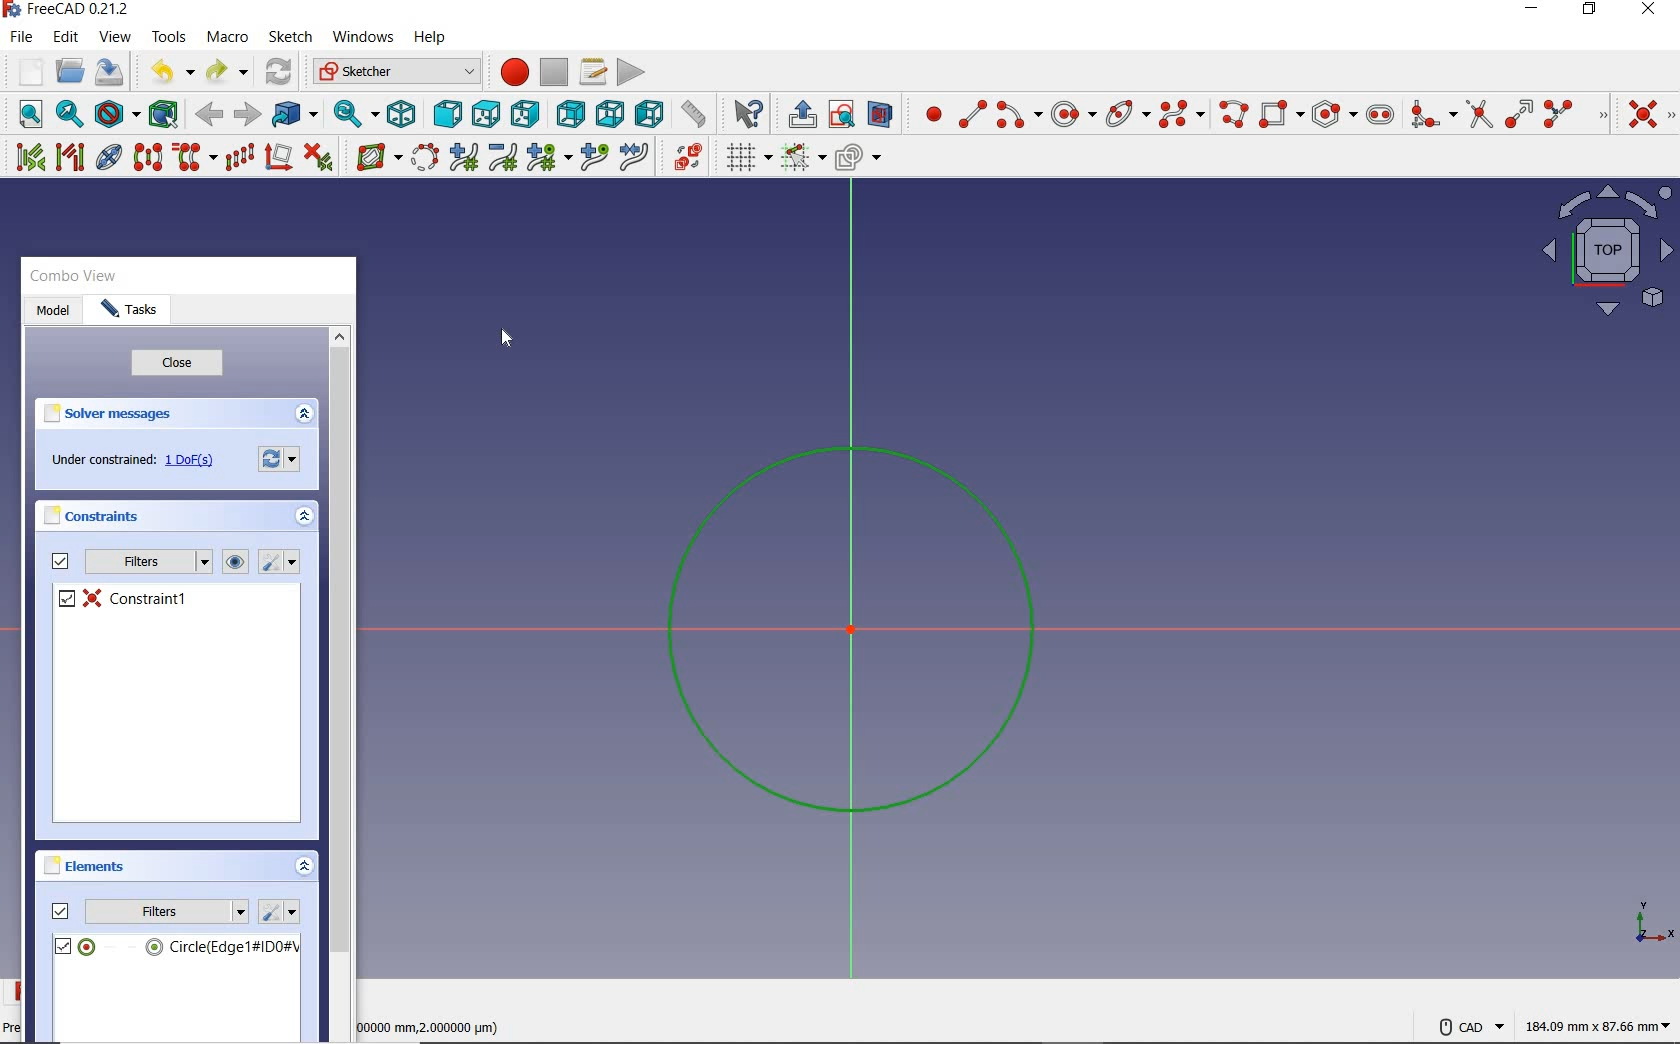 The height and width of the screenshot is (1044, 1680). Describe the element at coordinates (486, 112) in the screenshot. I see `top` at that location.